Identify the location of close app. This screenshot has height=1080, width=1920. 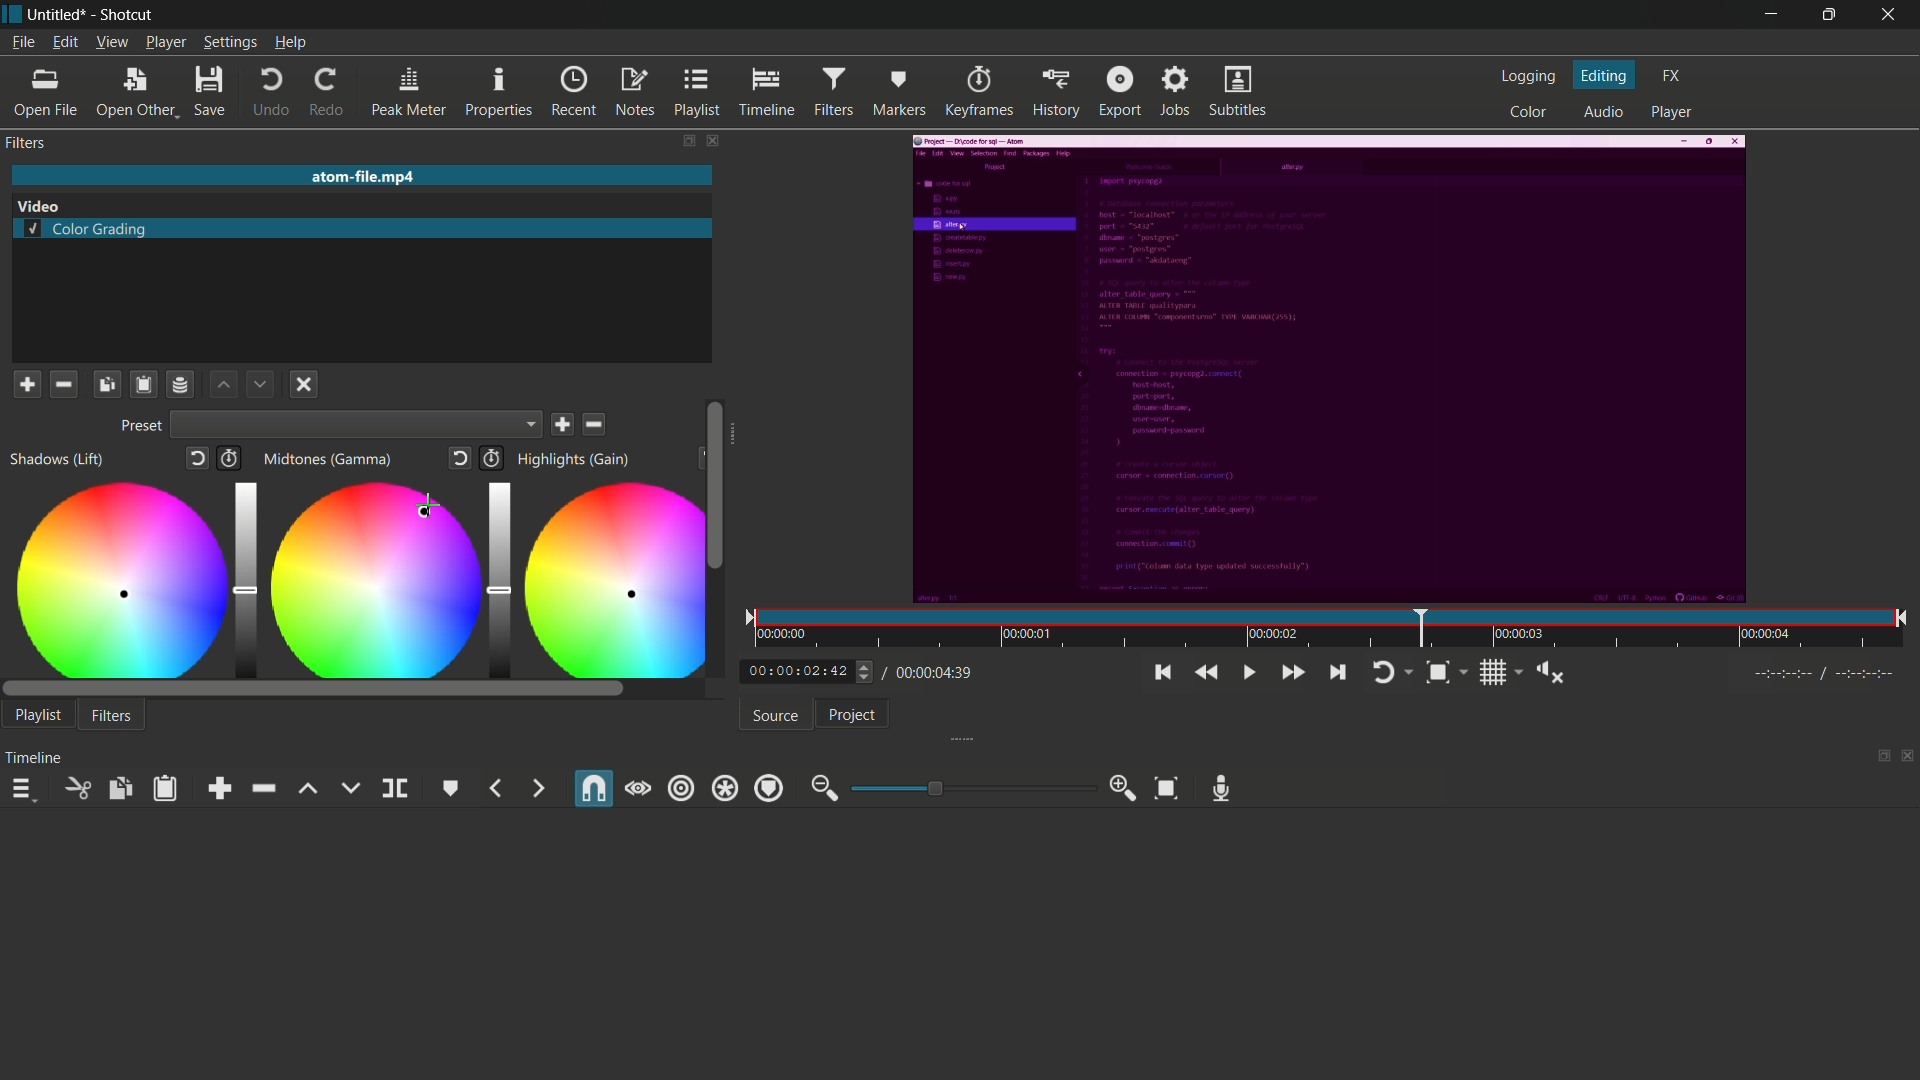
(1890, 15).